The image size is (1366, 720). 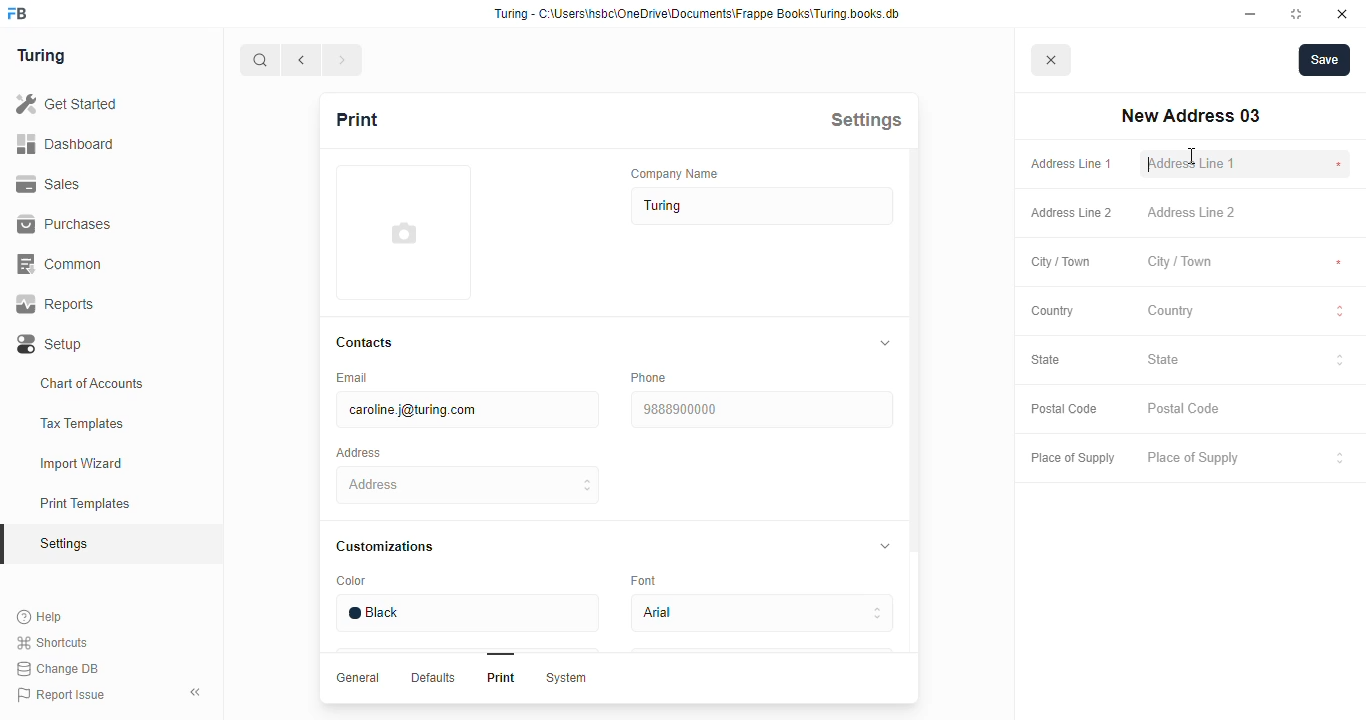 What do you see at coordinates (40, 55) in the screenshot?
I see `turing` at bounding box center [40, 55].